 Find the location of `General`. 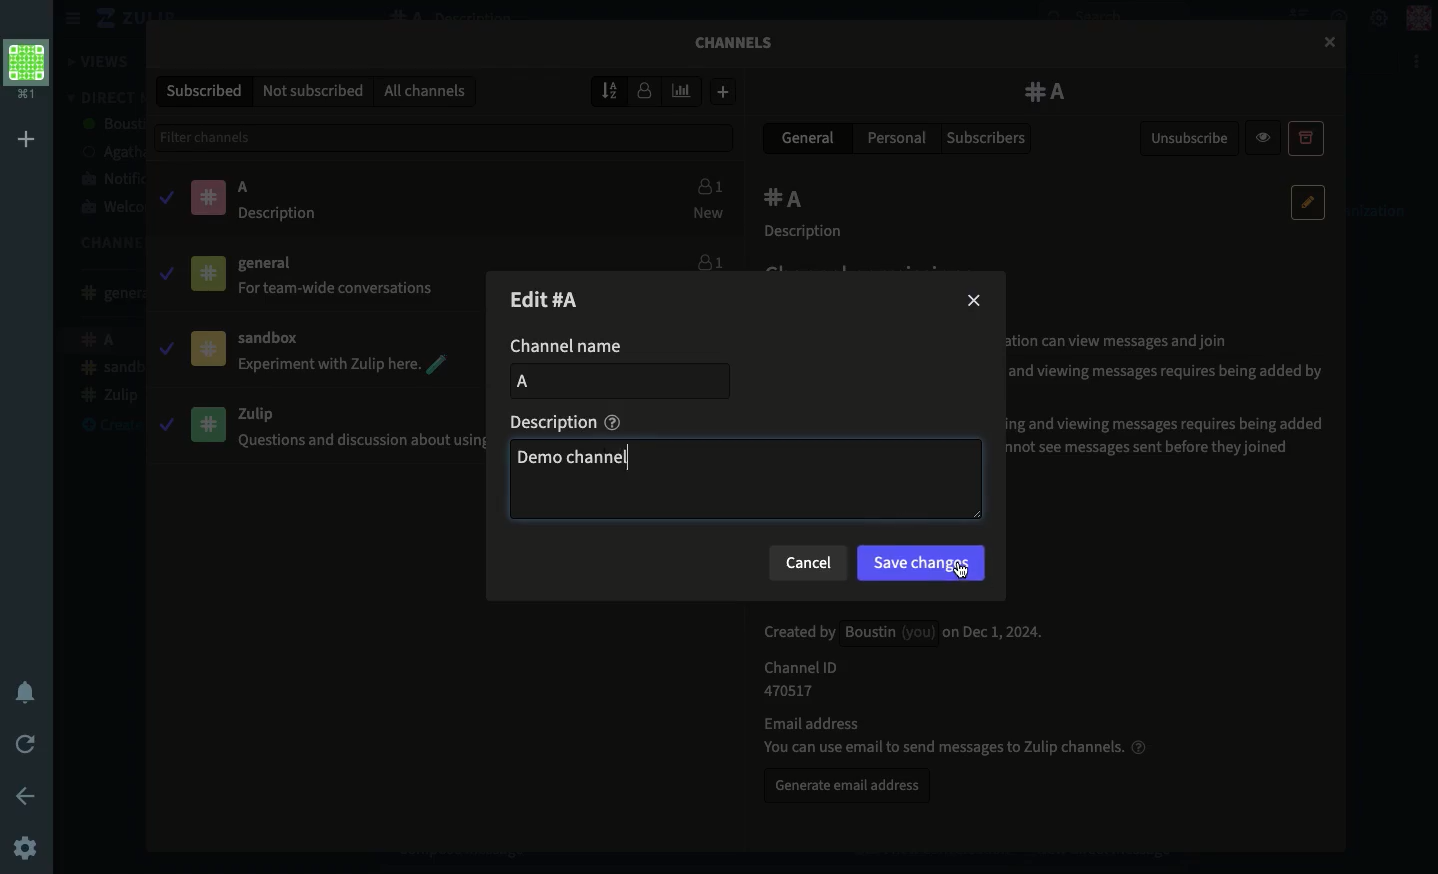

General is located at coordinates (105, 293).